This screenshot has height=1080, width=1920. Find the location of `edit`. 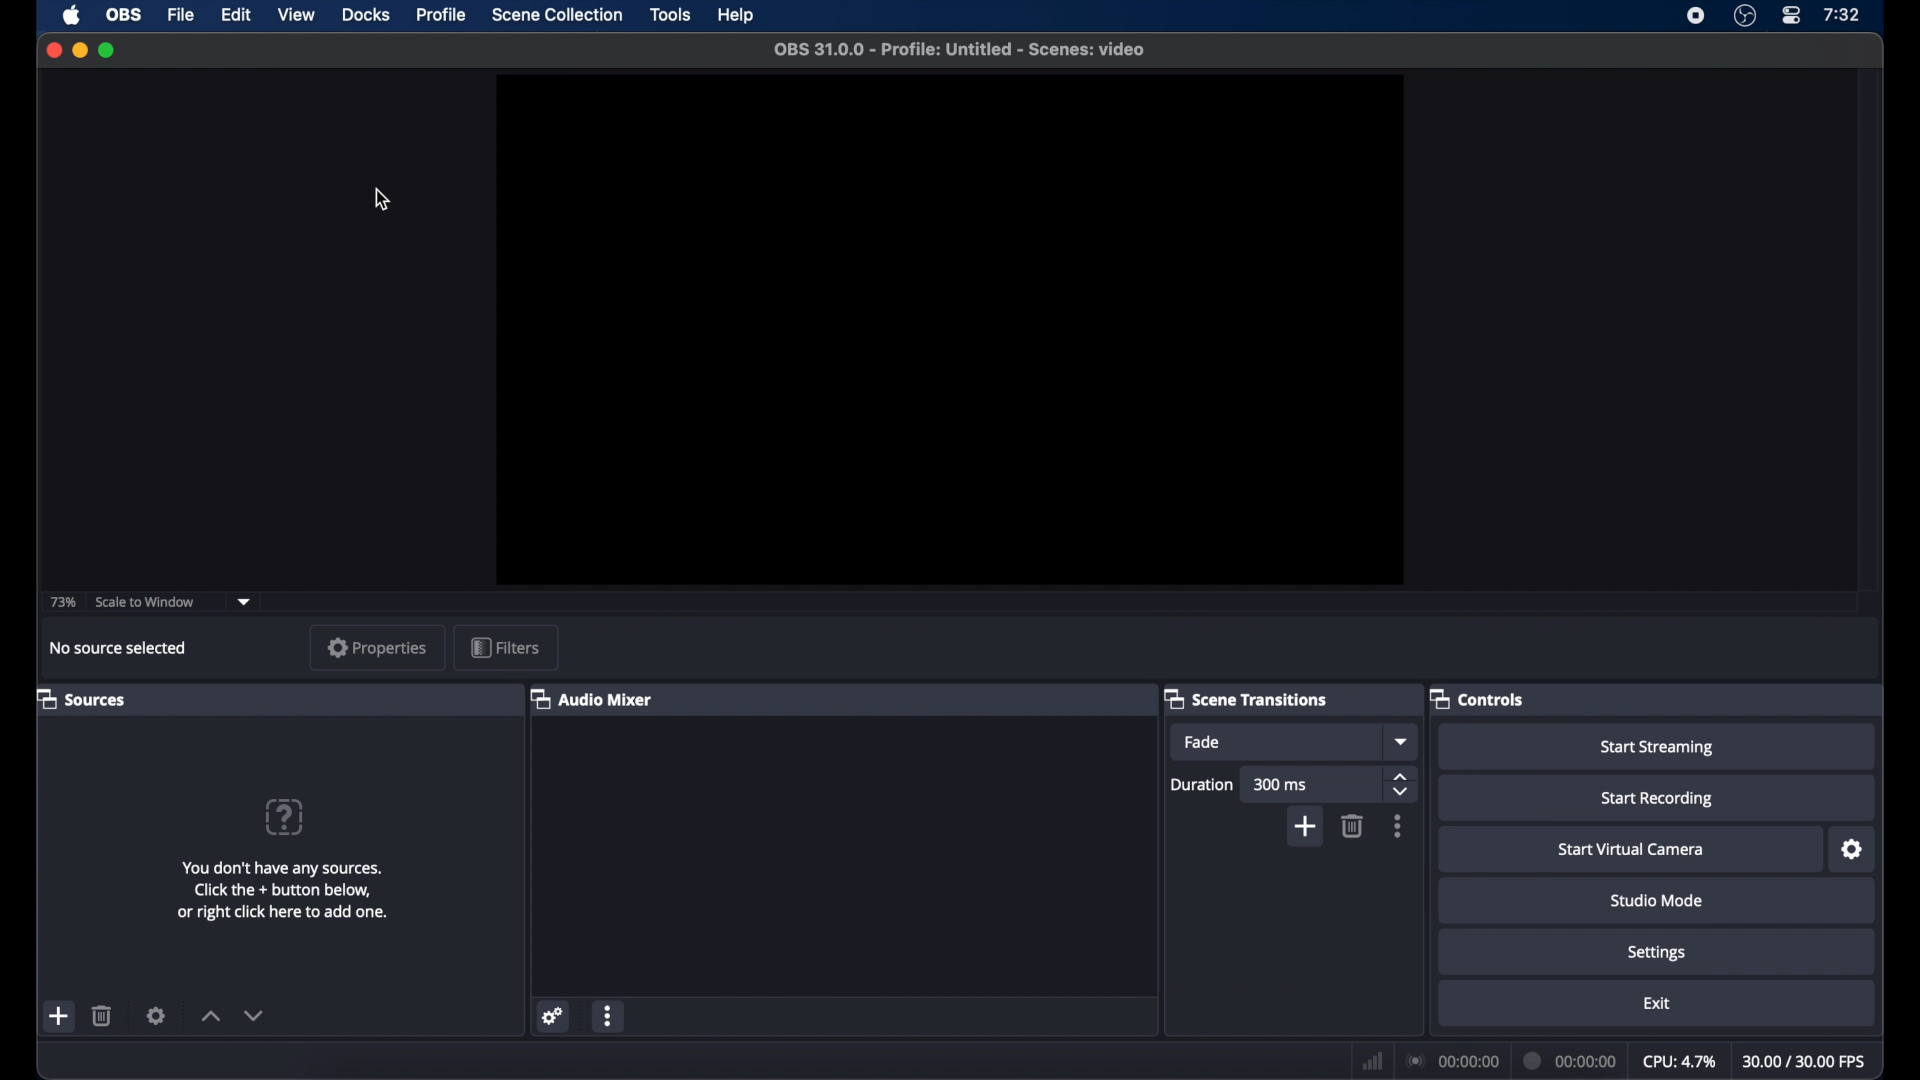

edit is located at coordinates (236, 13).